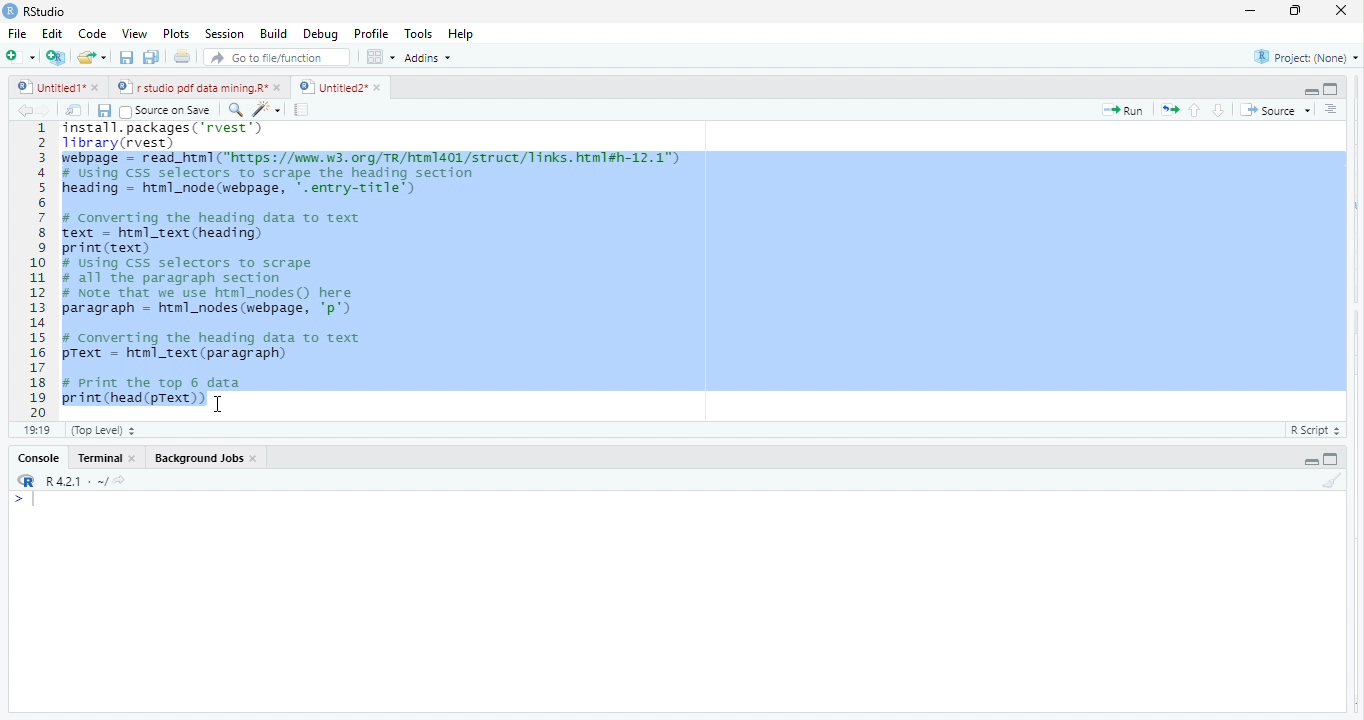  I want to click on  Untitied1", so click(47, 87).